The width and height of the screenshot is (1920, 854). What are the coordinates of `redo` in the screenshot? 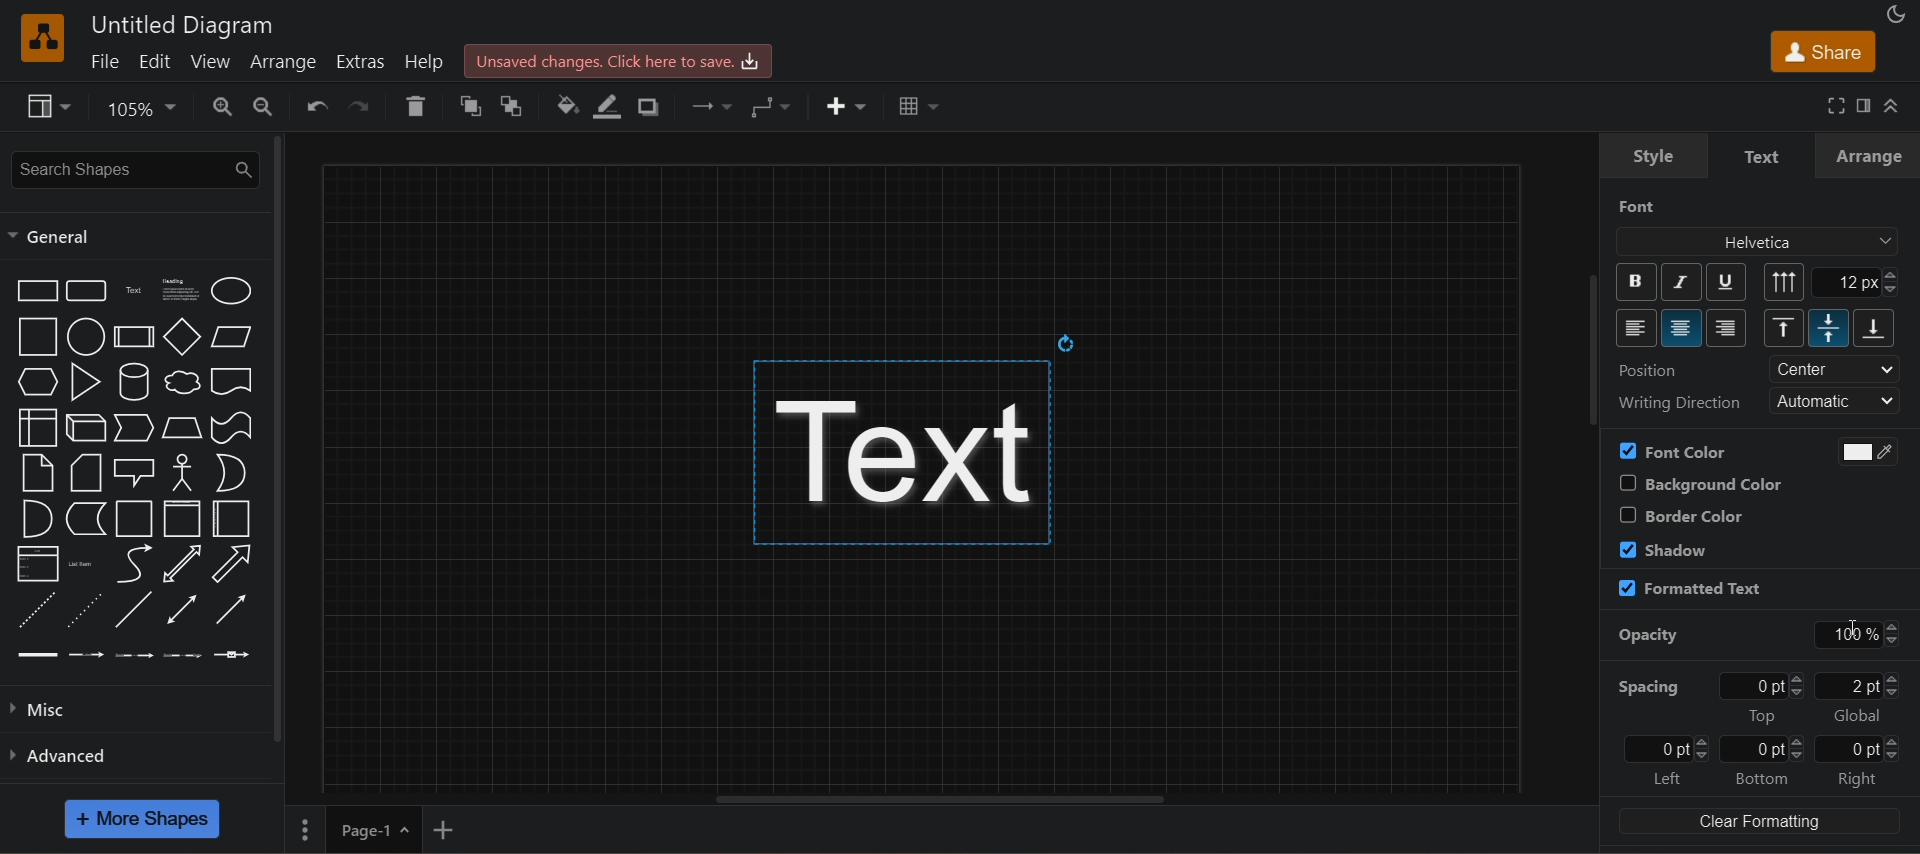 It's located at (363, 104).